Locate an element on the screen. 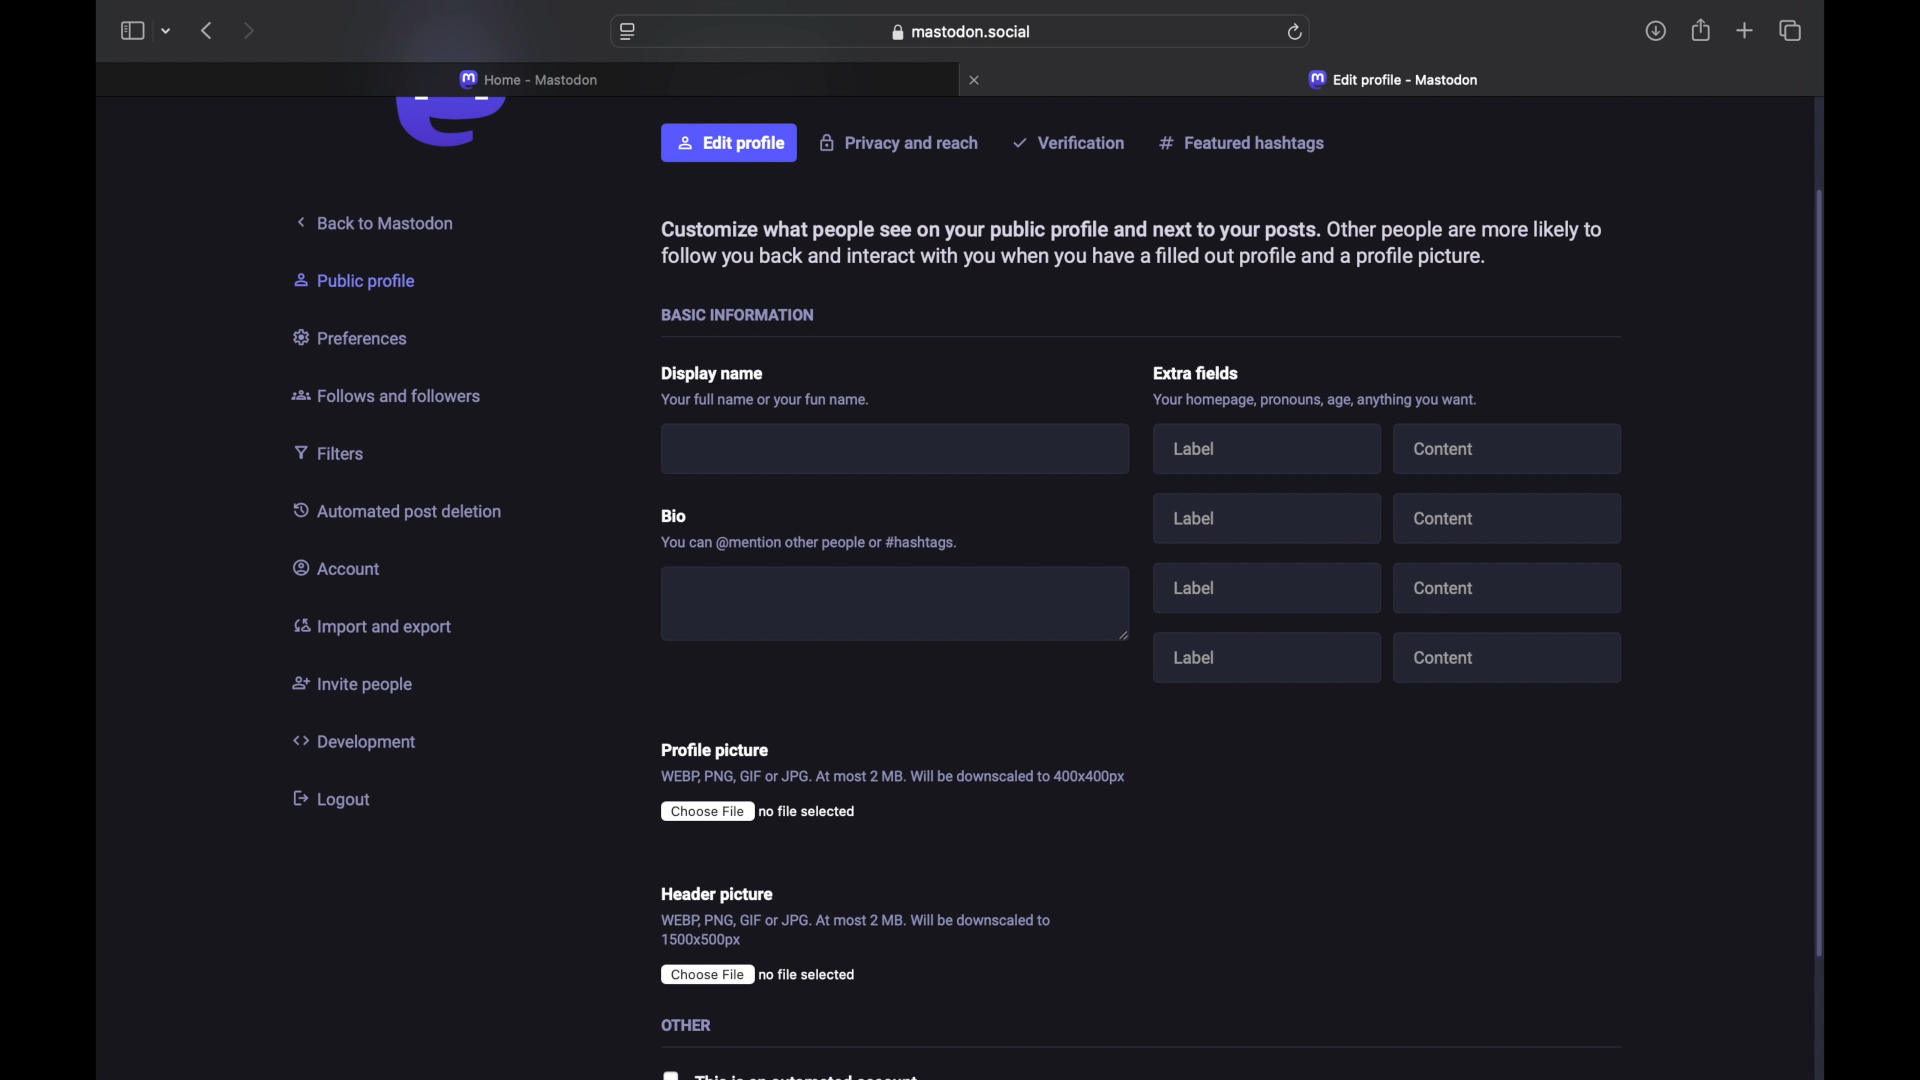 The height and width of the screenshot is (1080, 1920). follows and followers is located at coordinates (392, 392).